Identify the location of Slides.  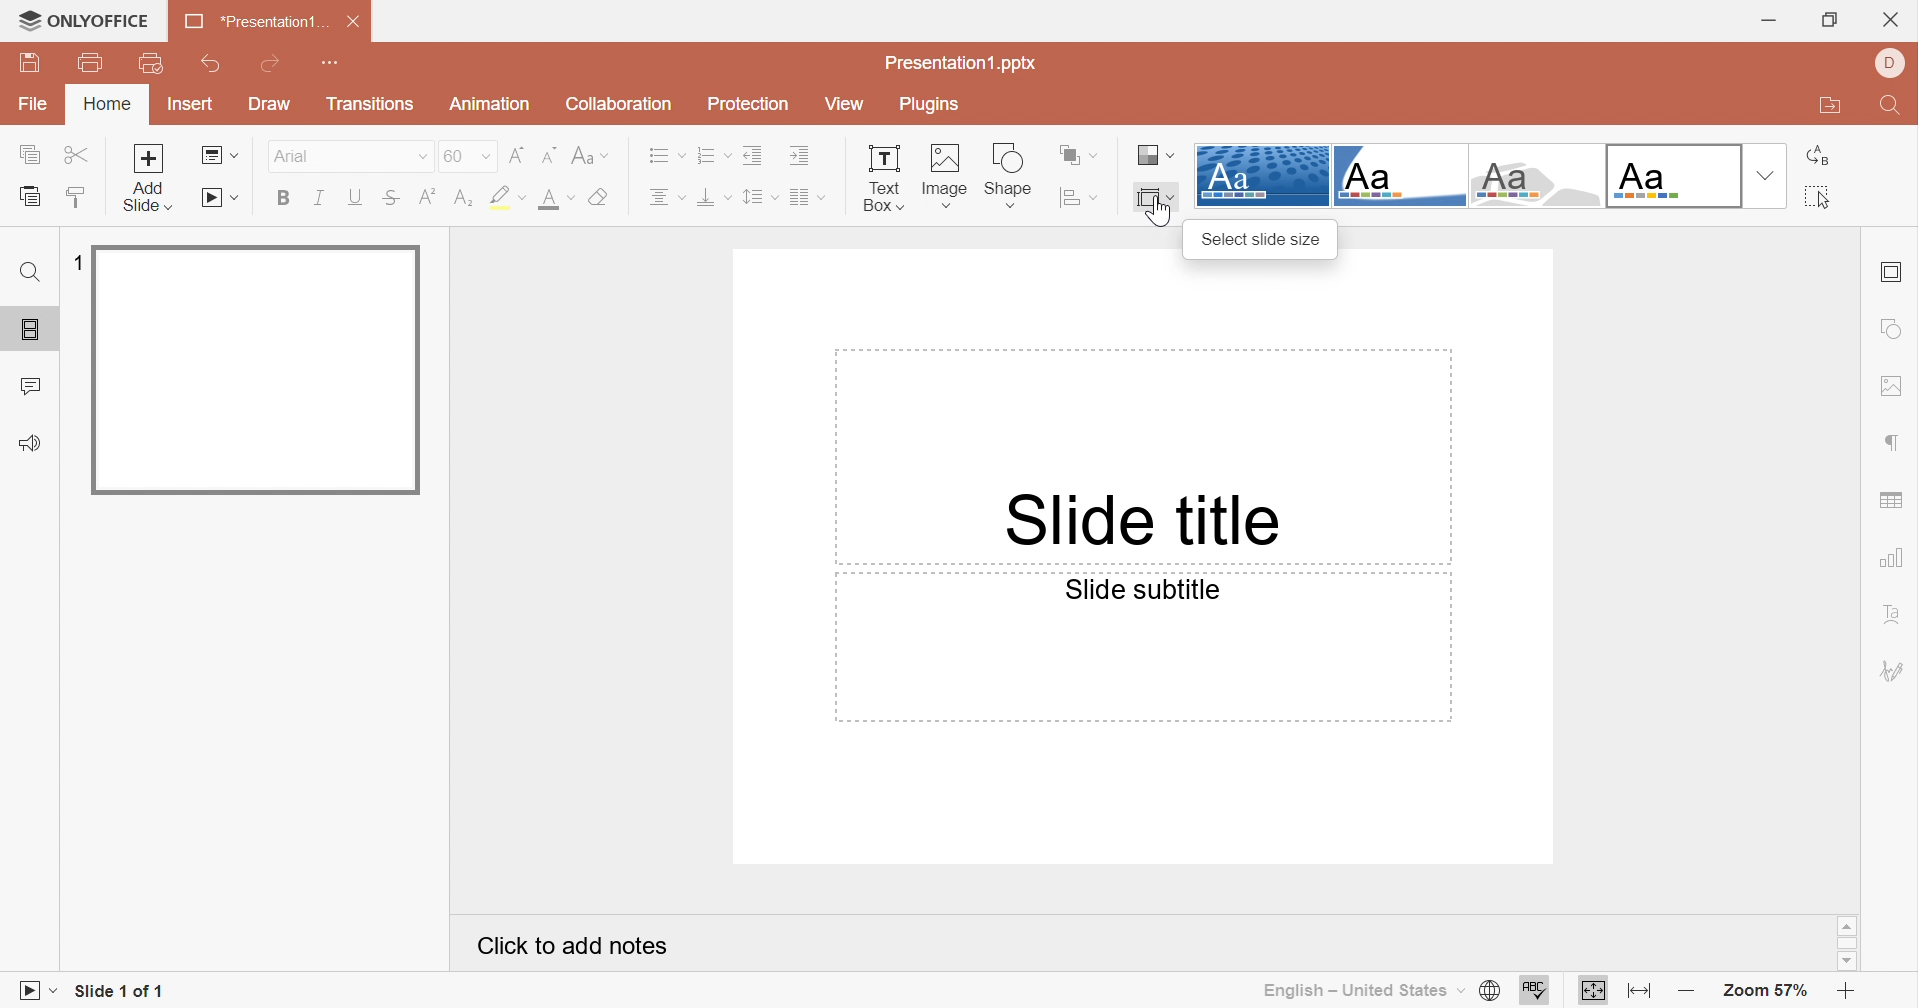
(30, 329).